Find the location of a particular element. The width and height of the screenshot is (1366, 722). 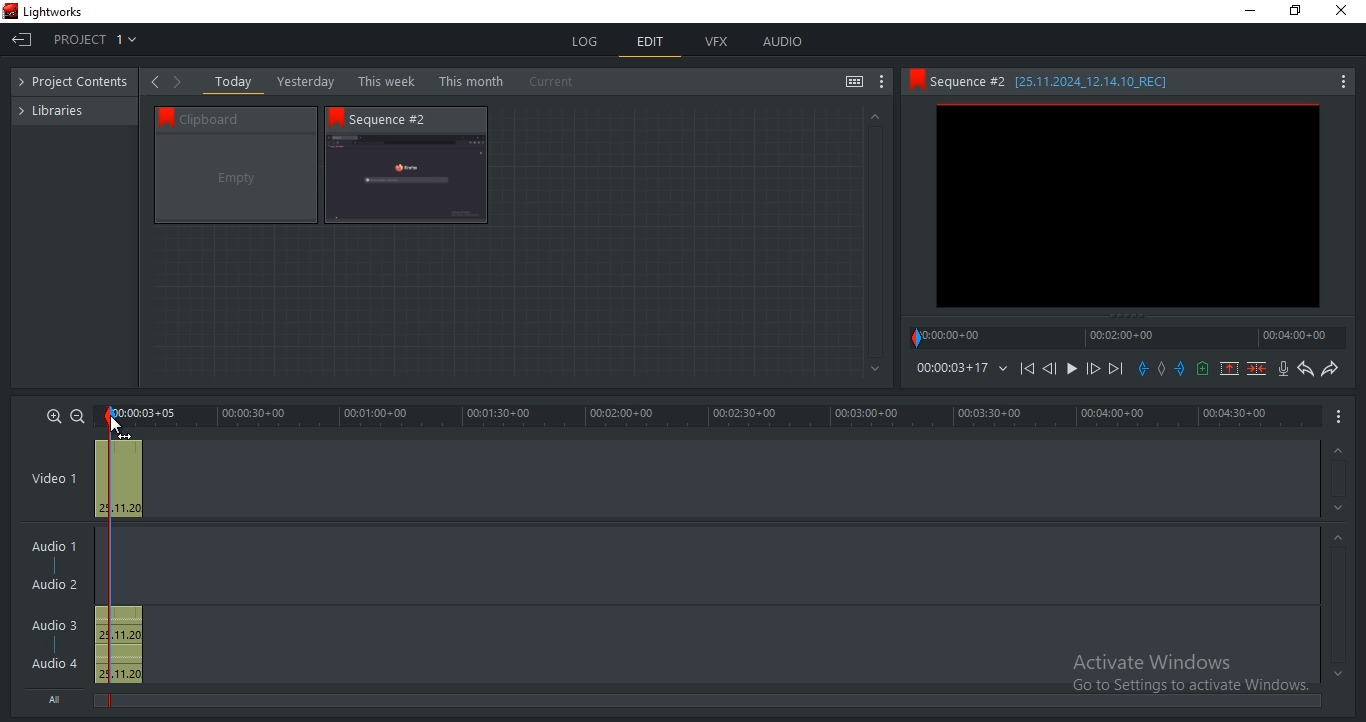

Exit project is located at coordinates (27, 45).